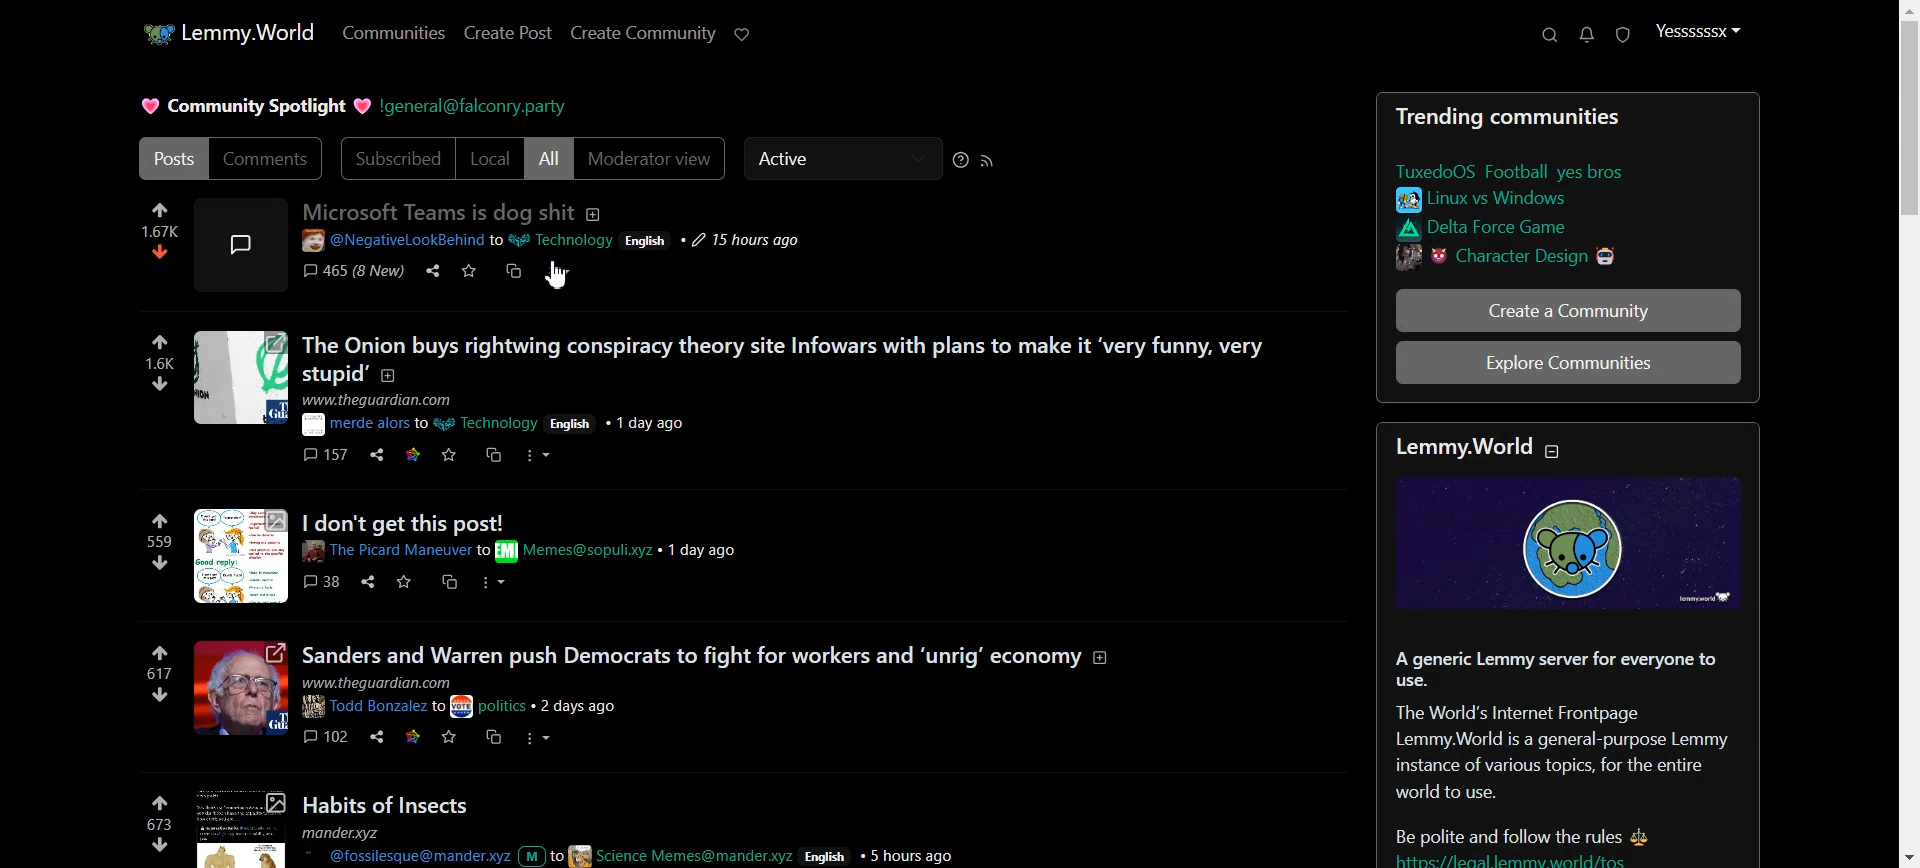  I want to click on like, so click(160, 521).